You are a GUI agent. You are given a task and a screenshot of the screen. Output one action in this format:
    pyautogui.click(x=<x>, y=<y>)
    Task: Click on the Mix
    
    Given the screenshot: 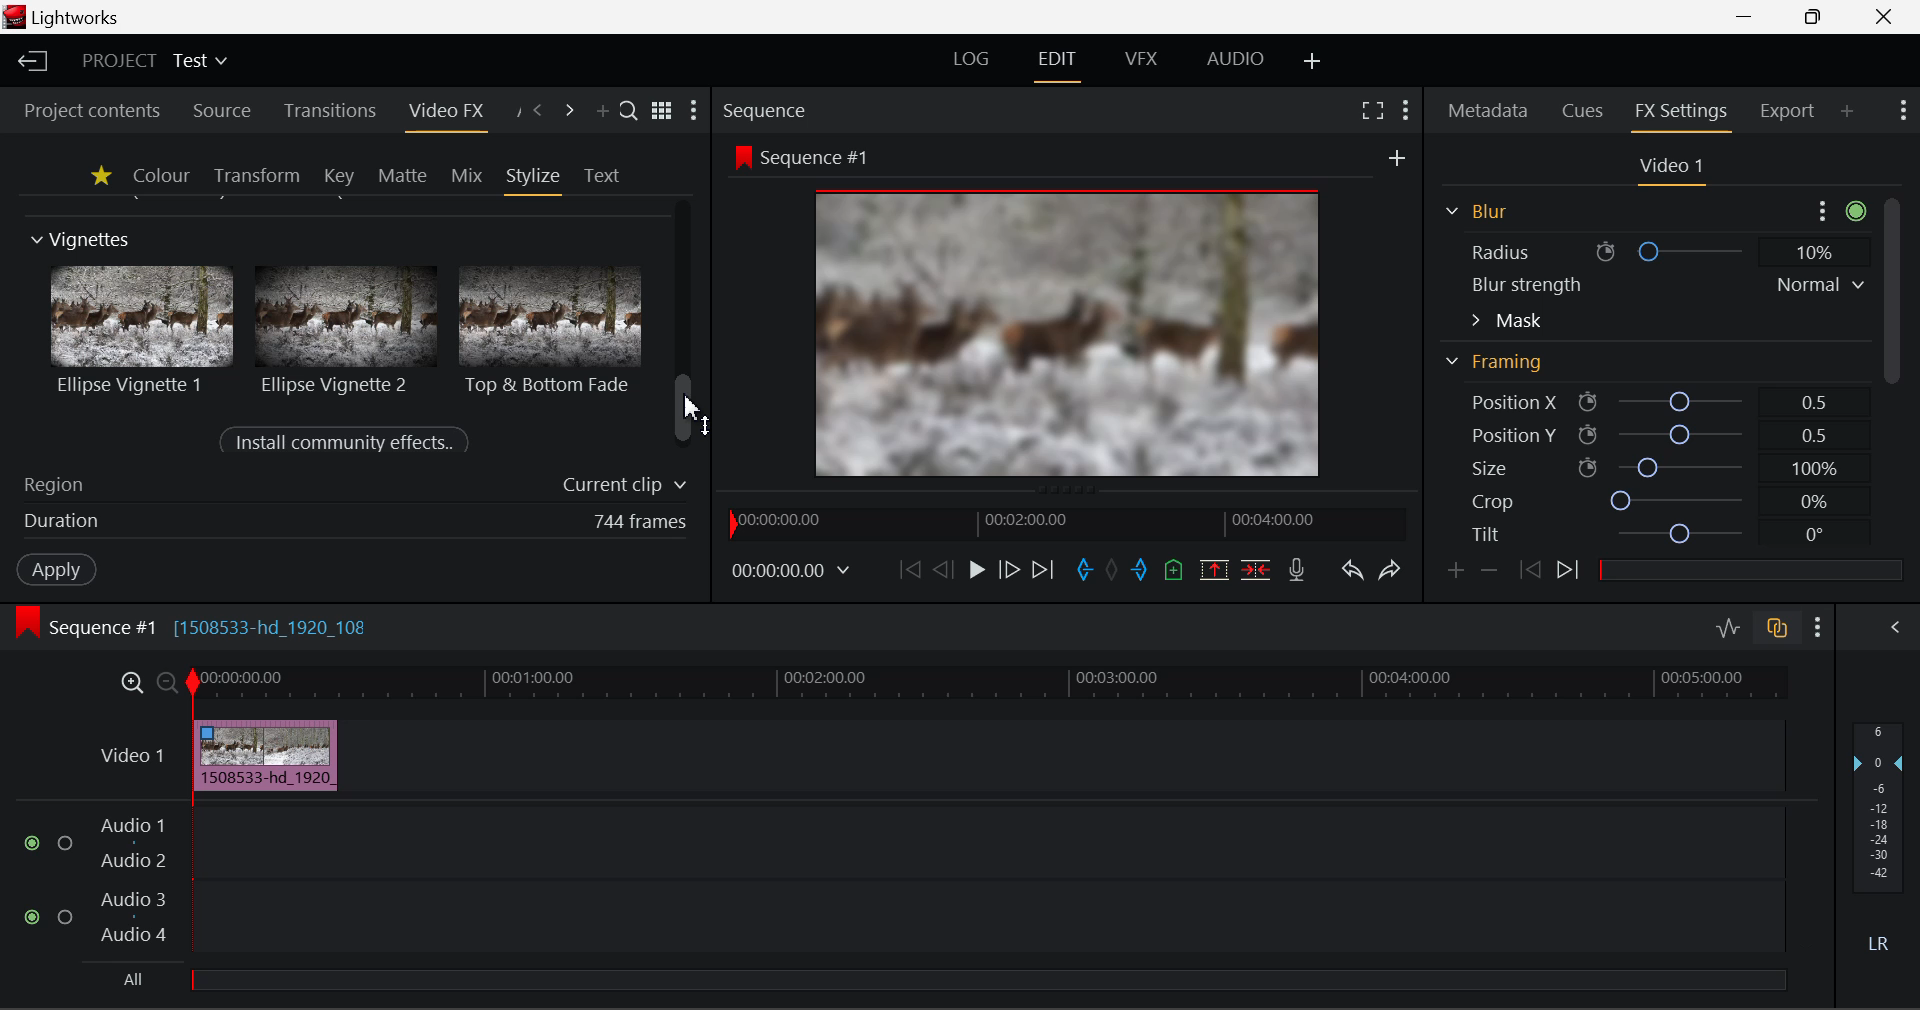 What is the action you would take?
    pyautogui.click(x=466, y=174)
    